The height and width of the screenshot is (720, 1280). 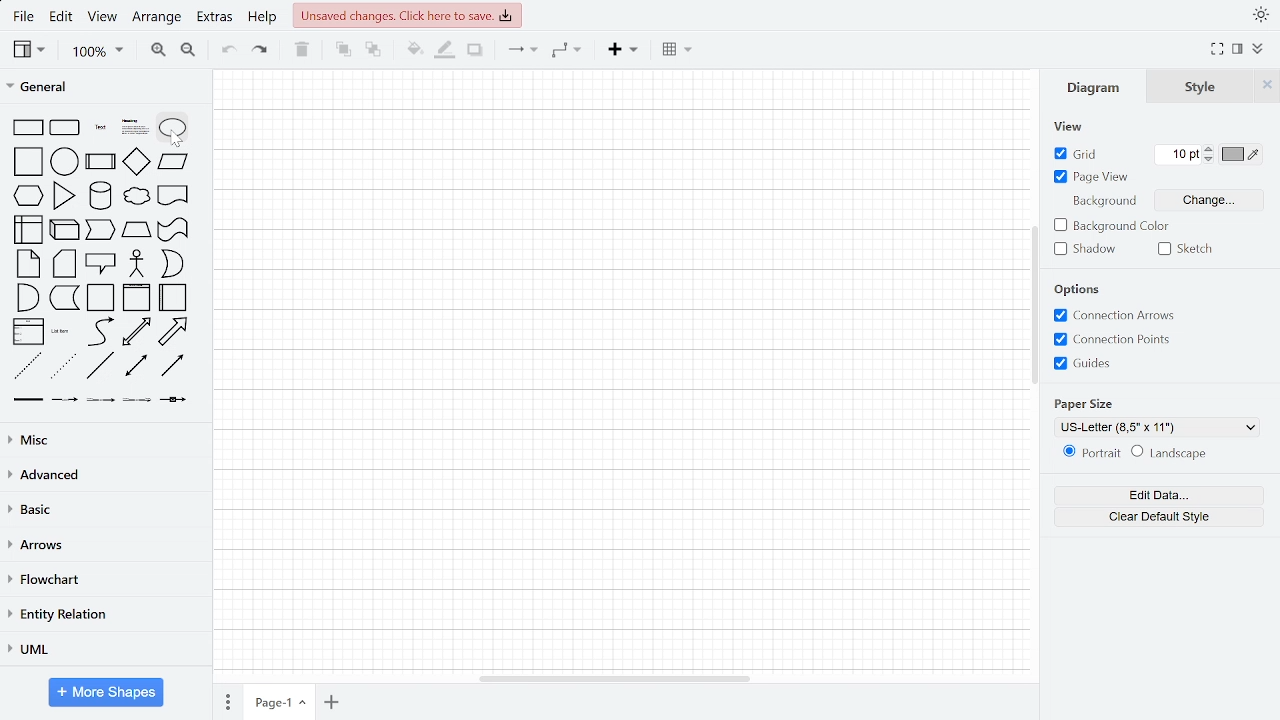 I want to click on Fill line, so click(x=445, y=52).